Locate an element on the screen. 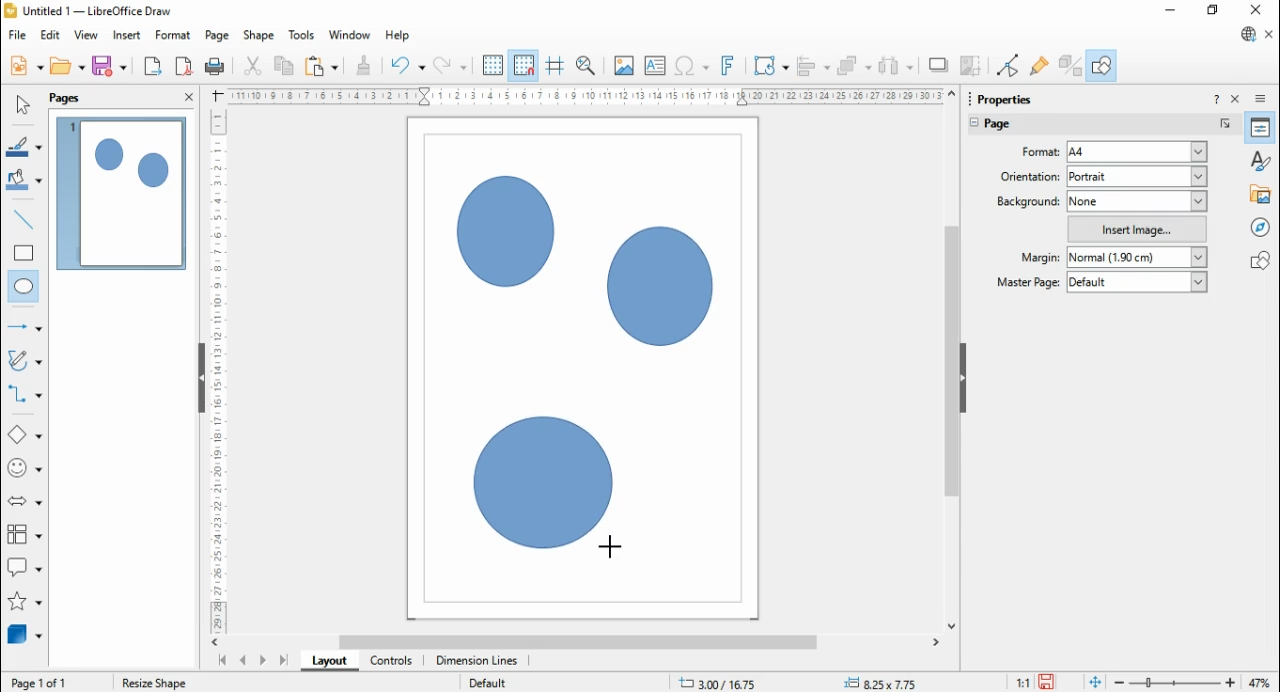  display grid is located at coordinates (492, 66).